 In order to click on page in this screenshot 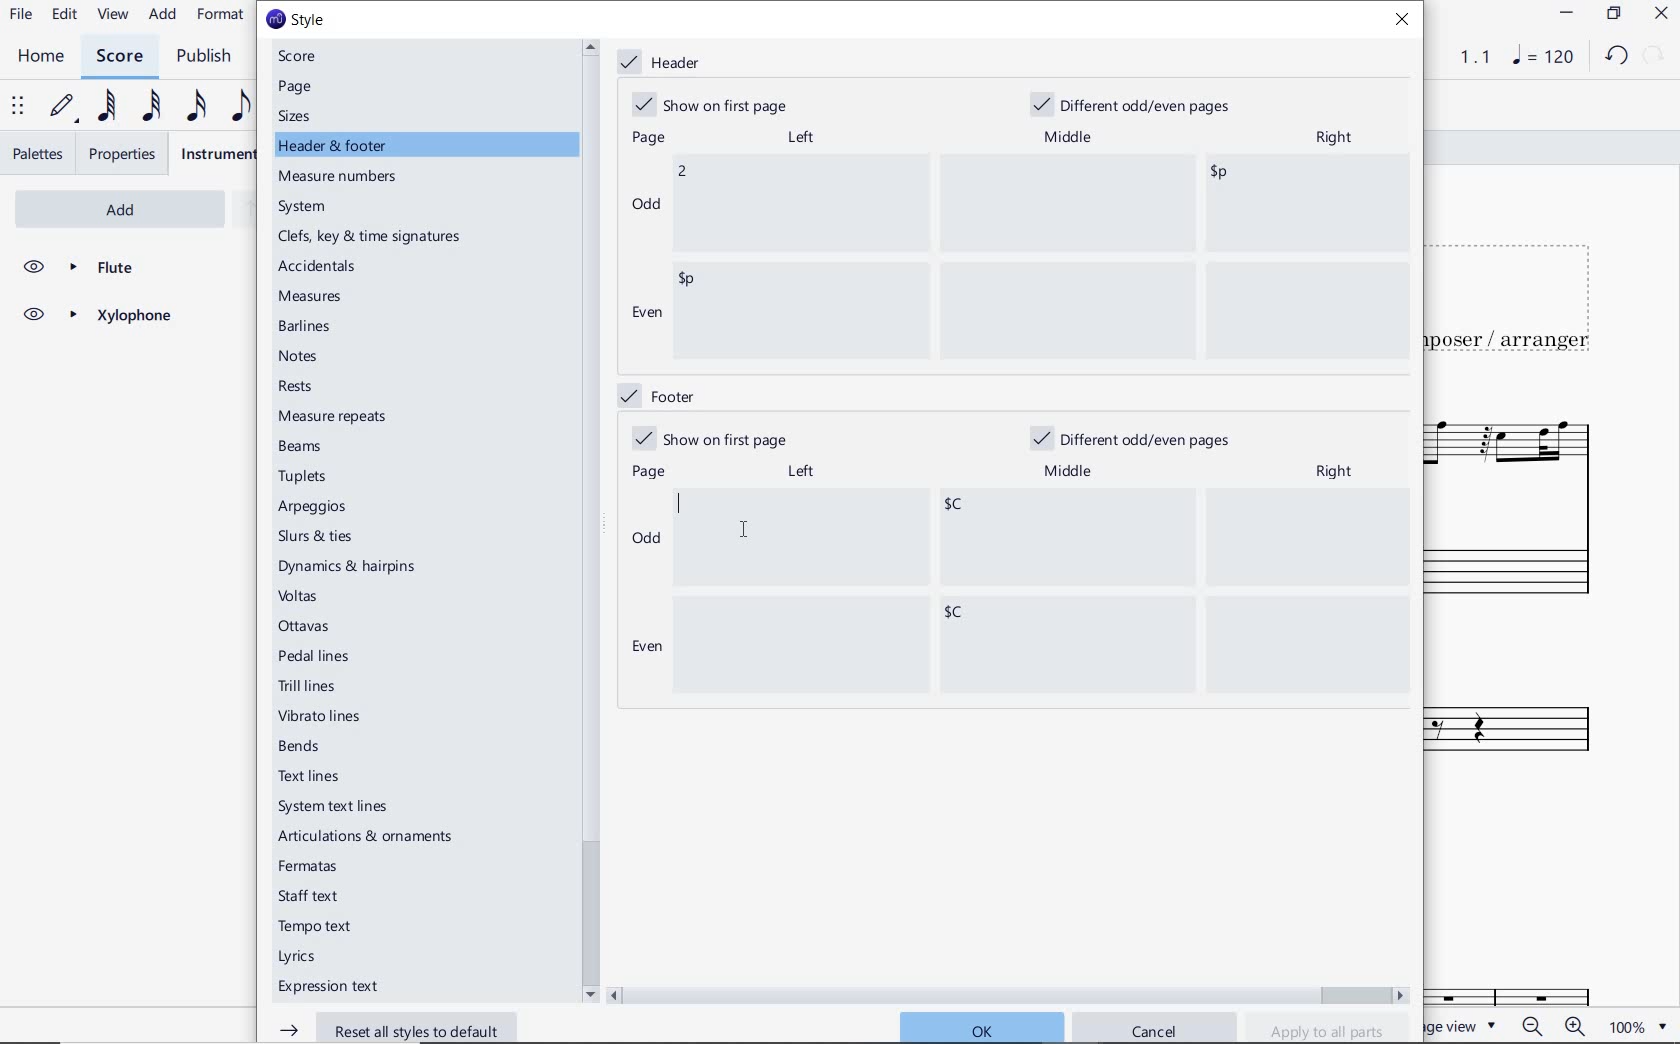, I will do `click(297, 87)`.